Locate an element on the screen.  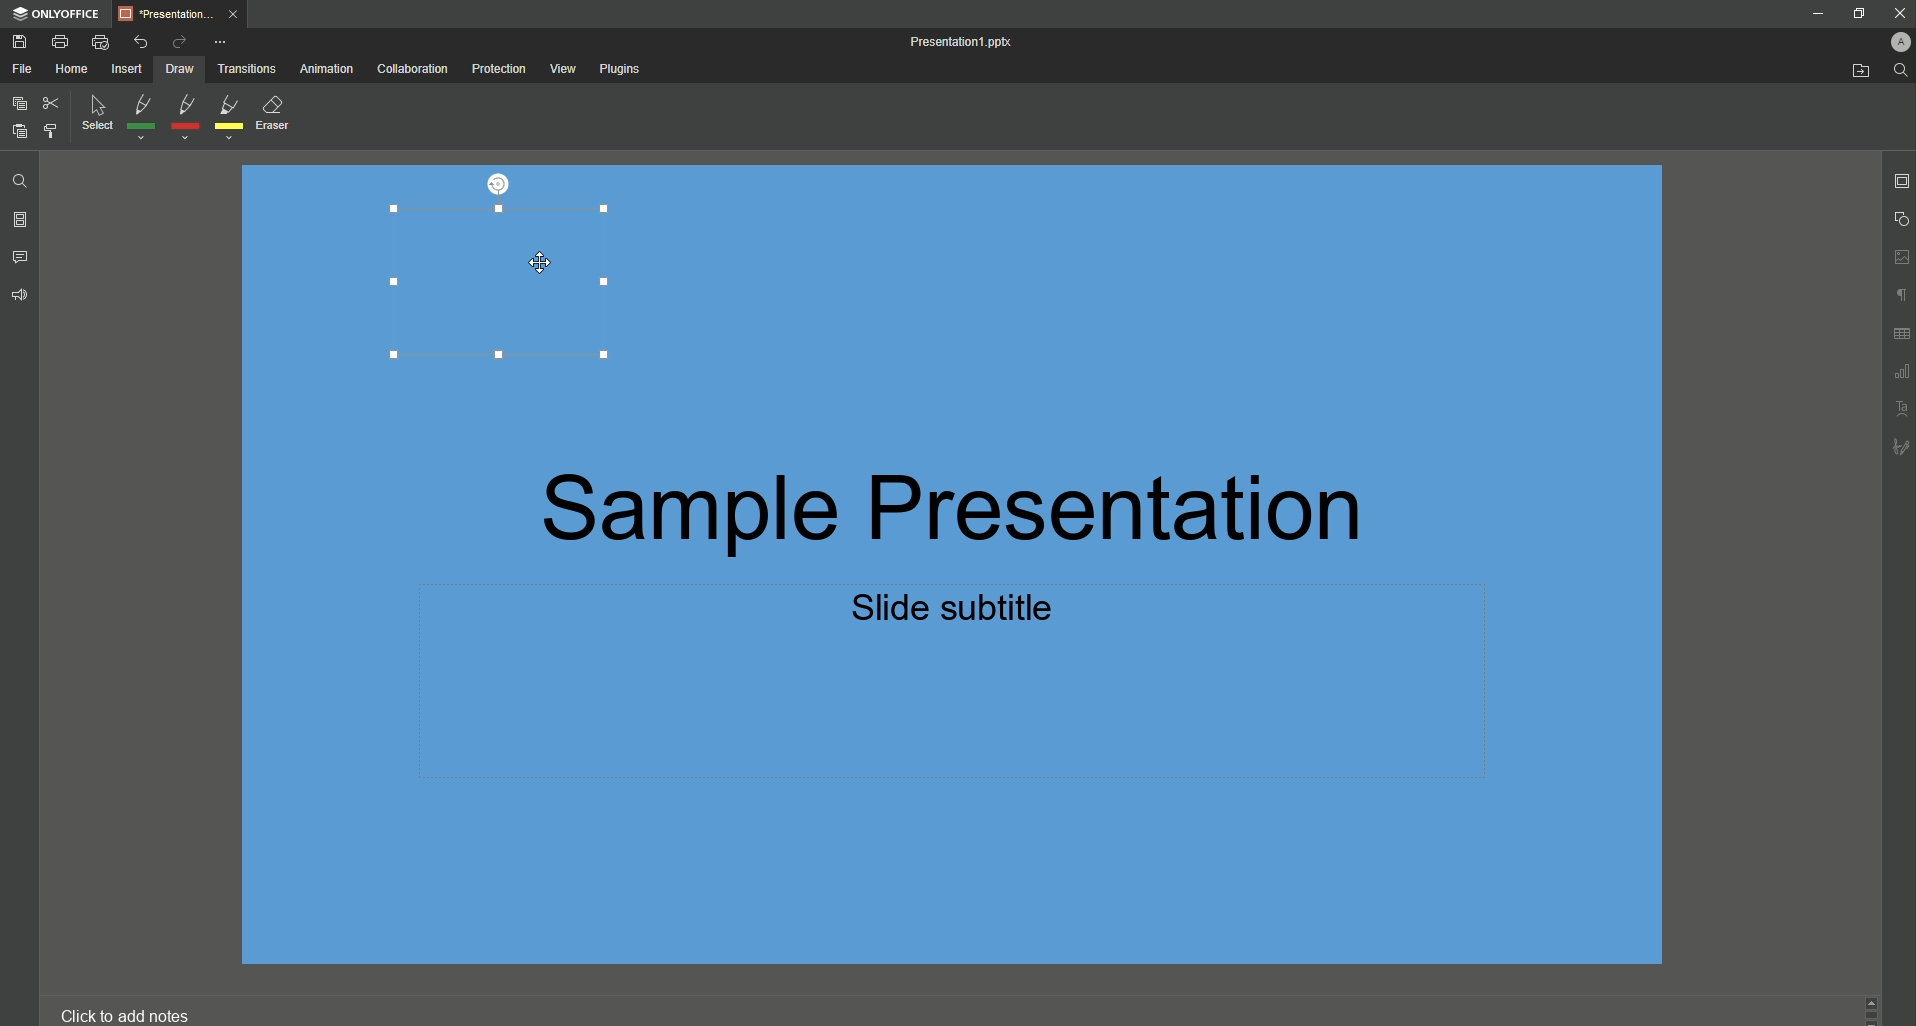
Insert is located at coordinates (125, 70).